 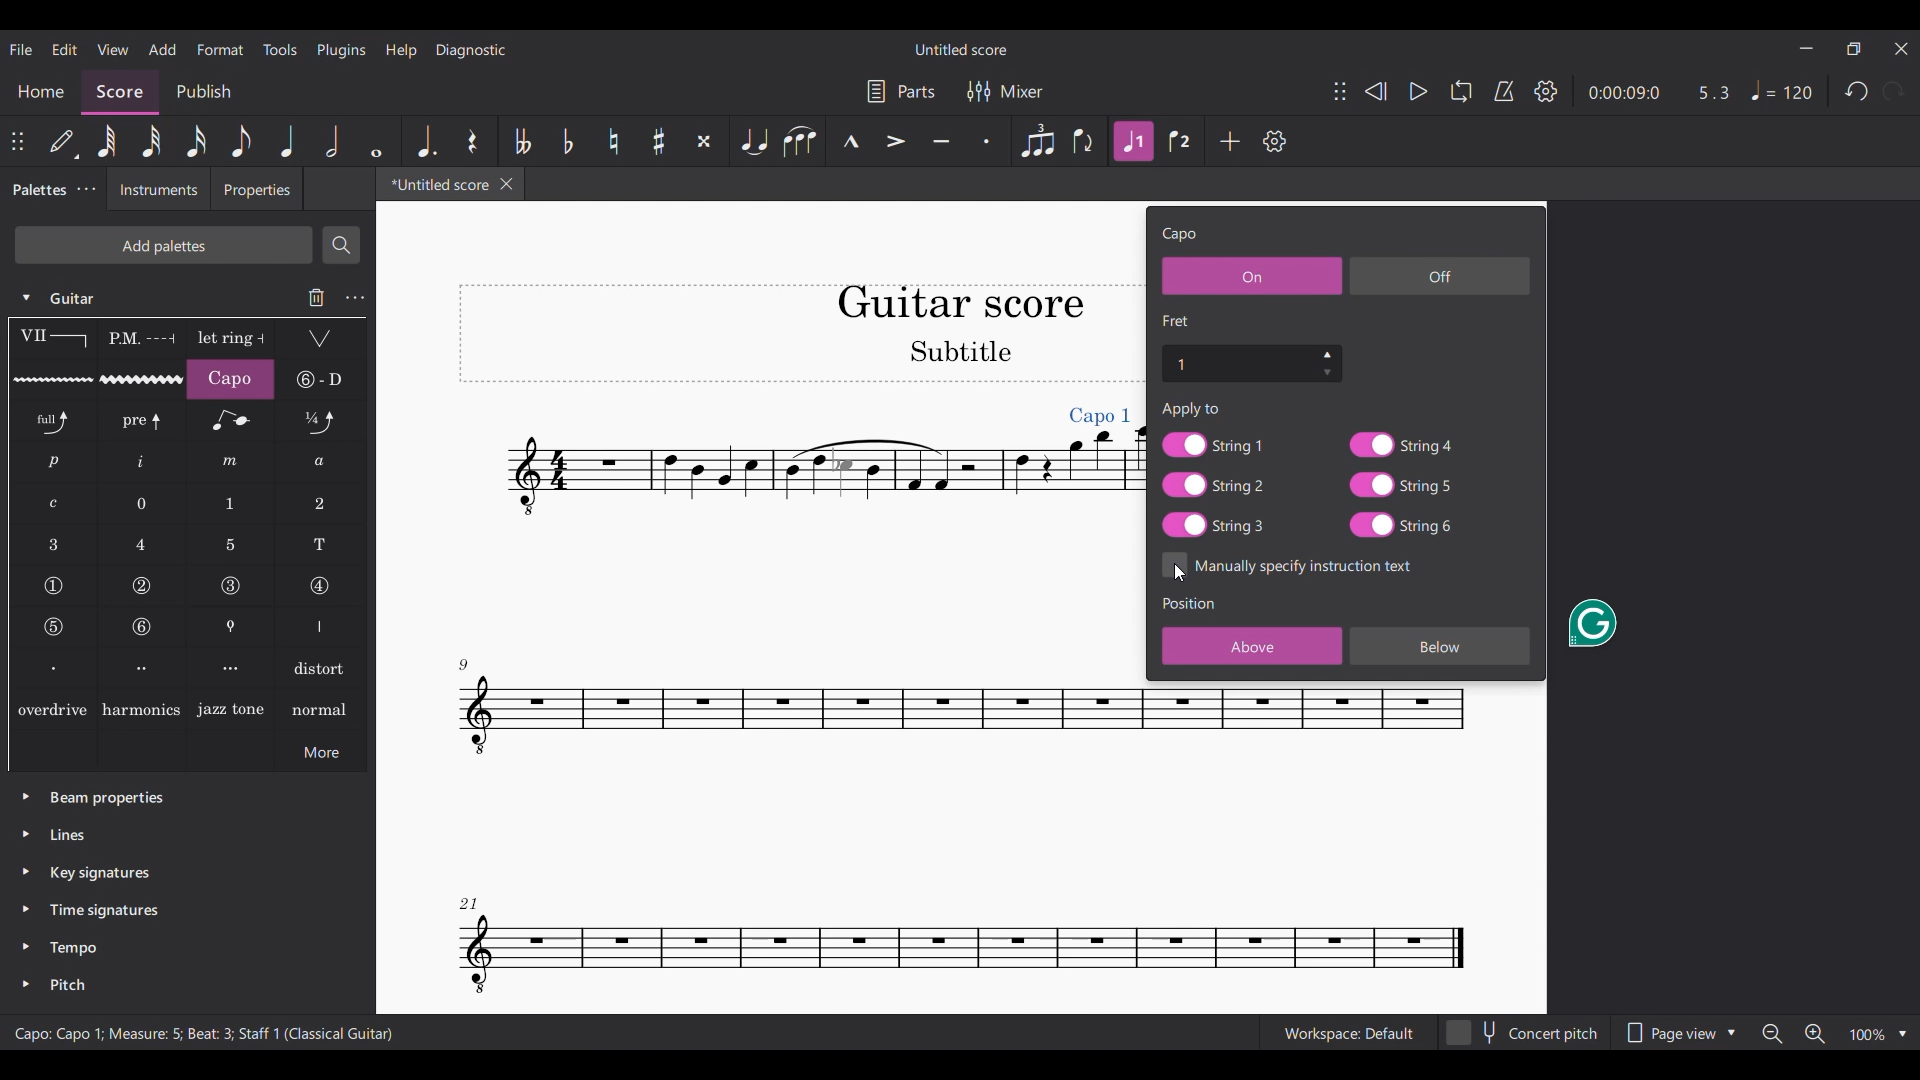 What do you see at coordinates (232, 504) in the screenshot?
I see `LH guitar fingering 1` at bounding box center [232, 504].